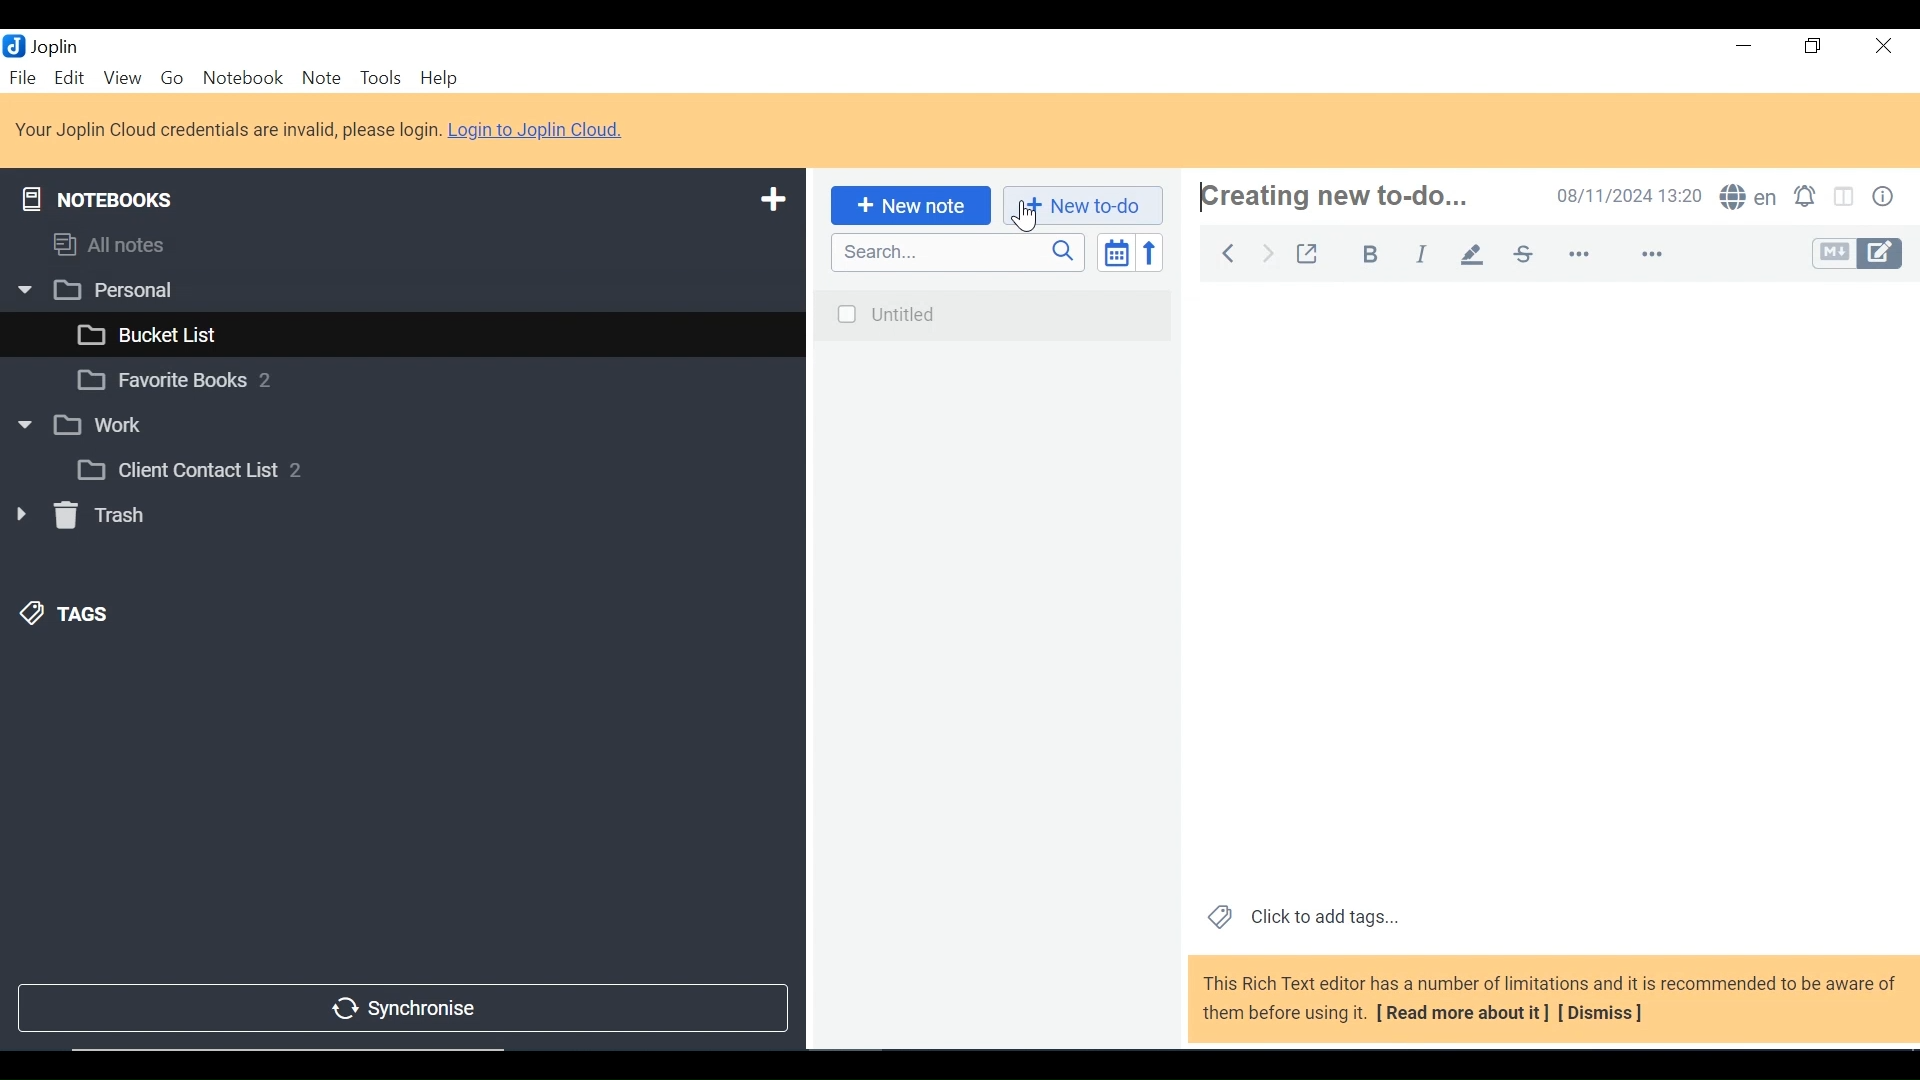 Image resolution: width=1920 pixels, height=1080 pixels. I want to click on Toggle editor layout, so click(1846, 197).